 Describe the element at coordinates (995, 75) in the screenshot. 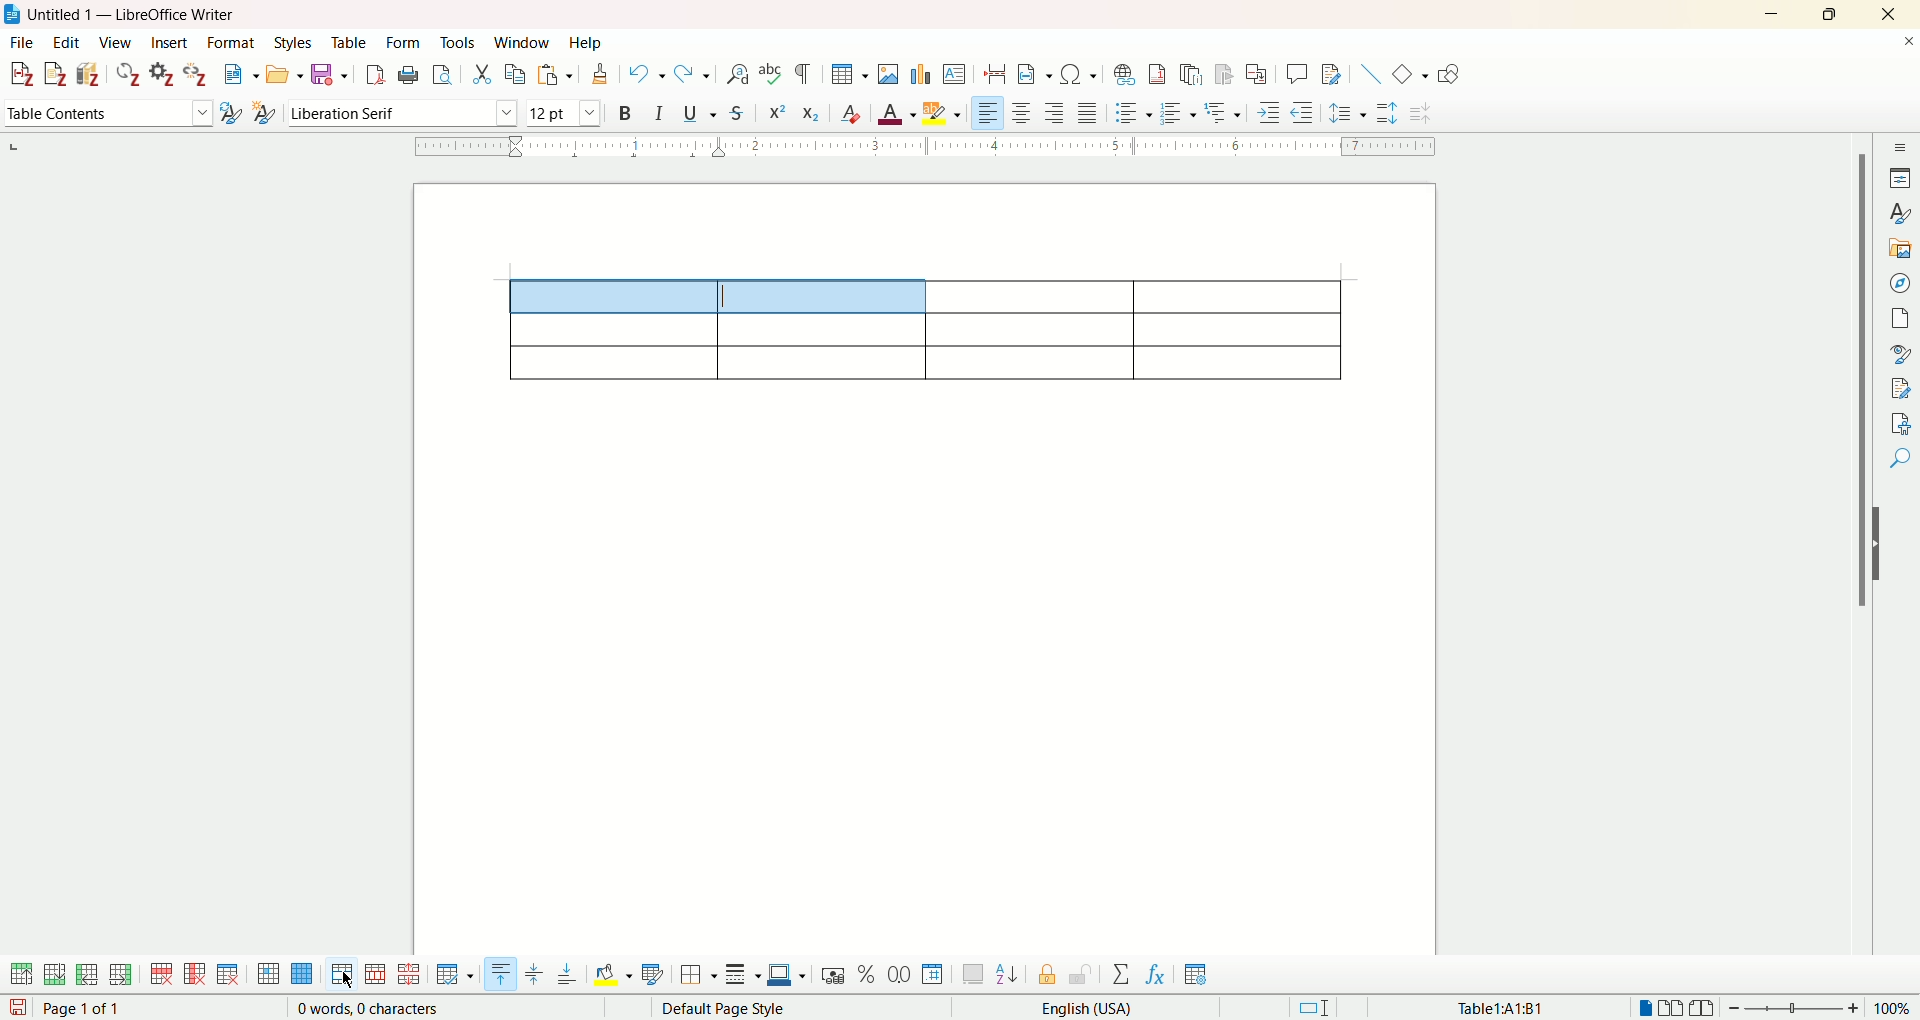

I see `insert page break` at that location.